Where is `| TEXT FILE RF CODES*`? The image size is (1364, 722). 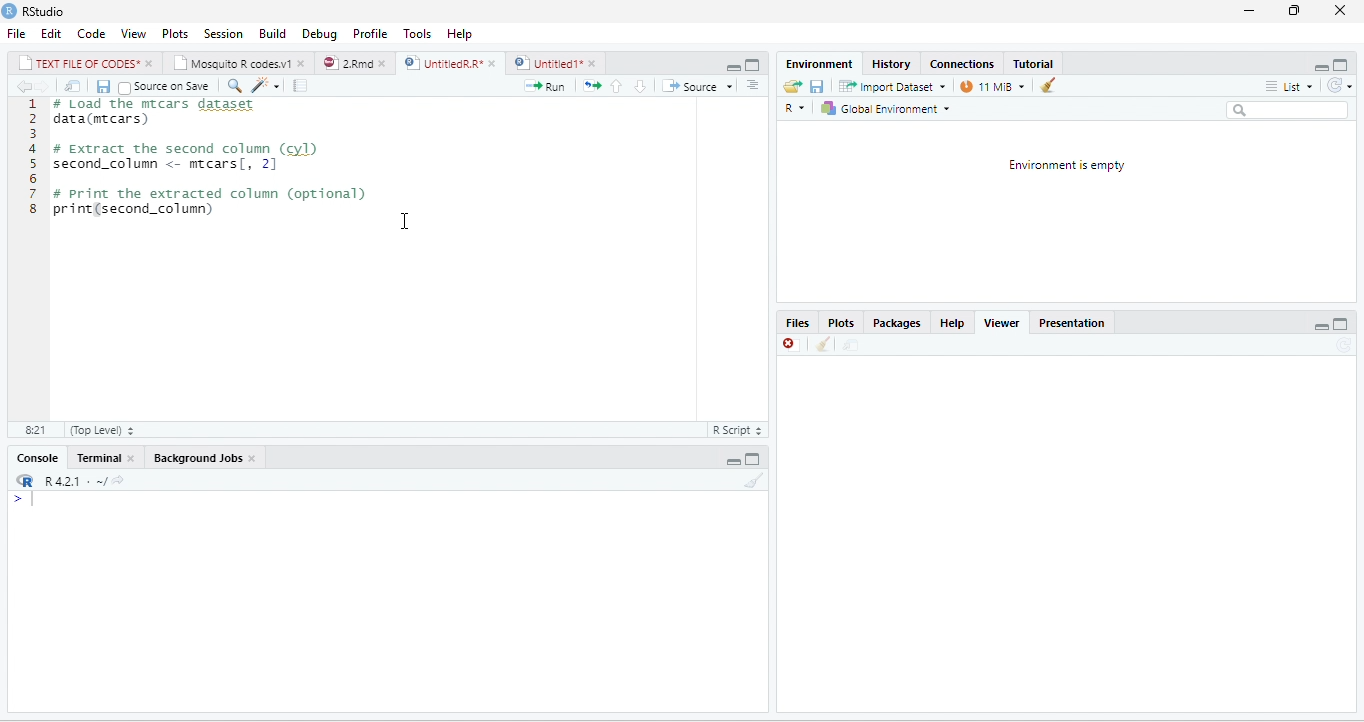 | TEXT FILE RF CODES* is located at coordinates (78, 61).